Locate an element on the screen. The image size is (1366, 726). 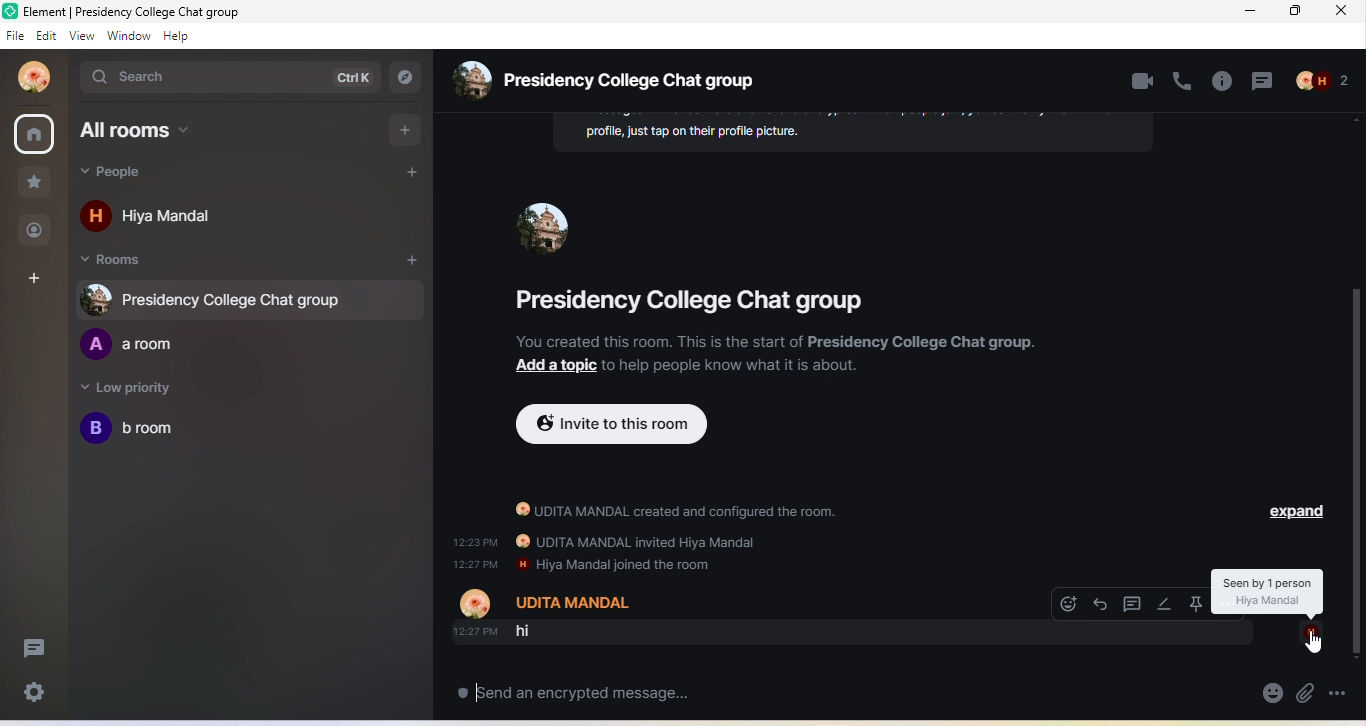
dropdown is located at coordinates (1311, 632).